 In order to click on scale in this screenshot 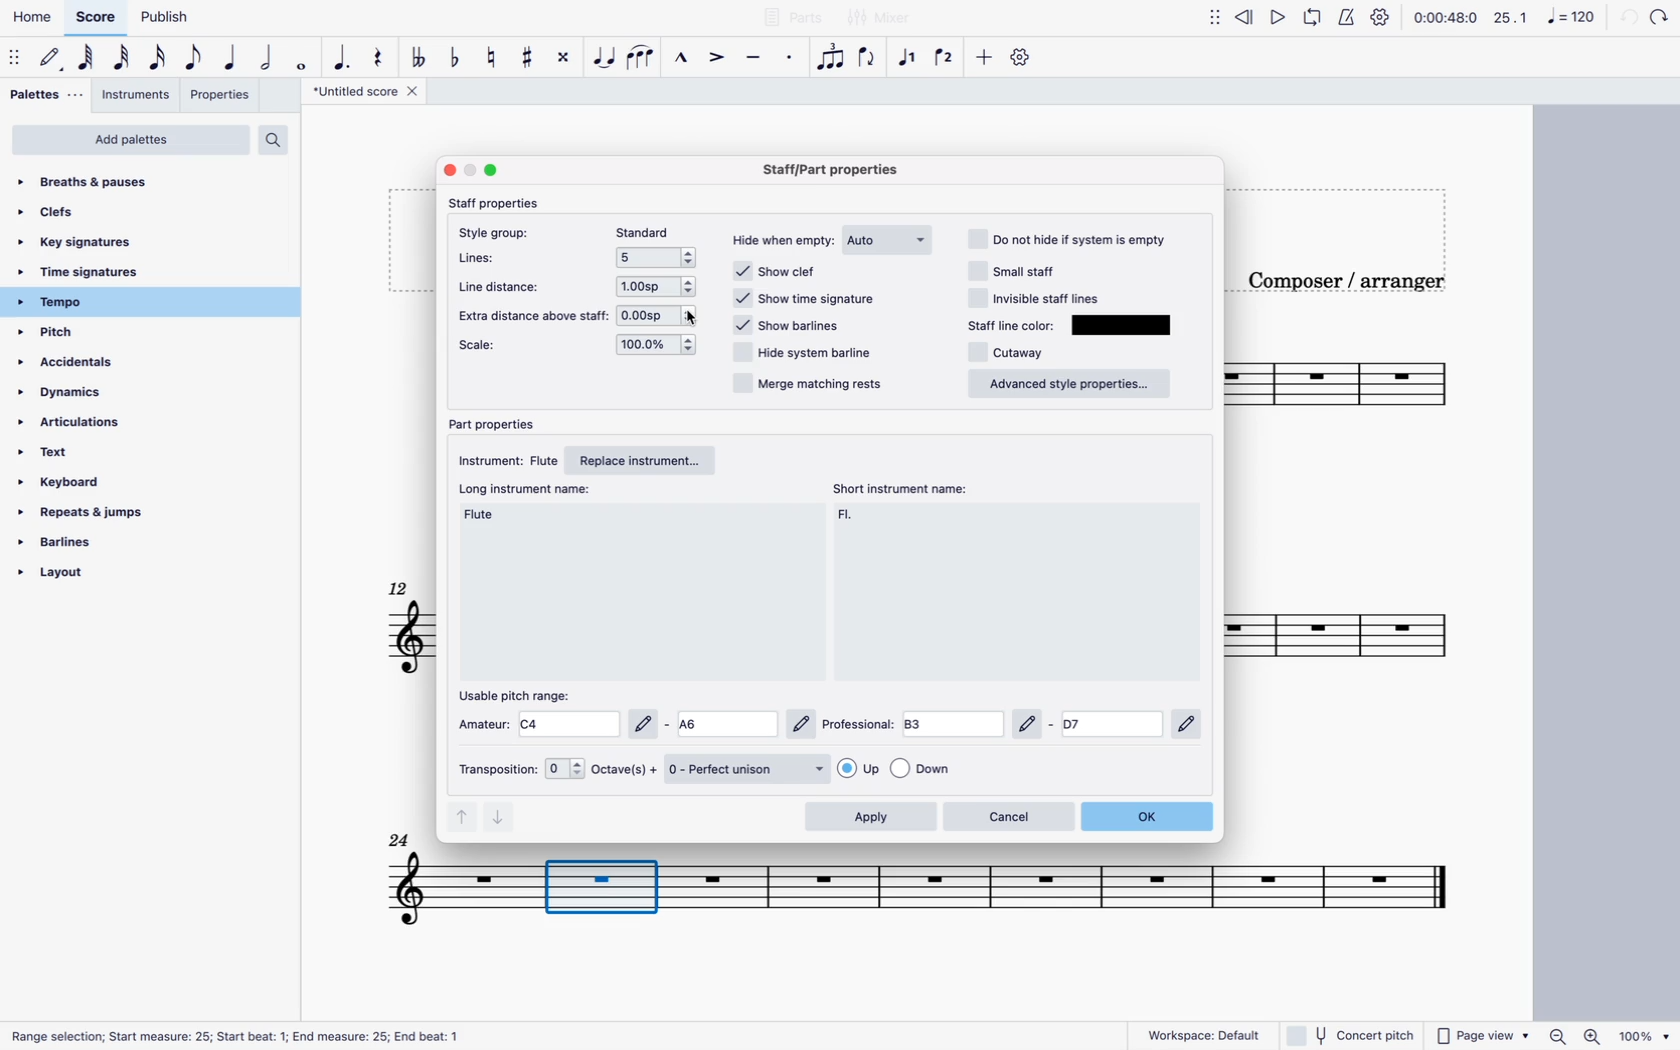, I will do `click(1545, 17)`.